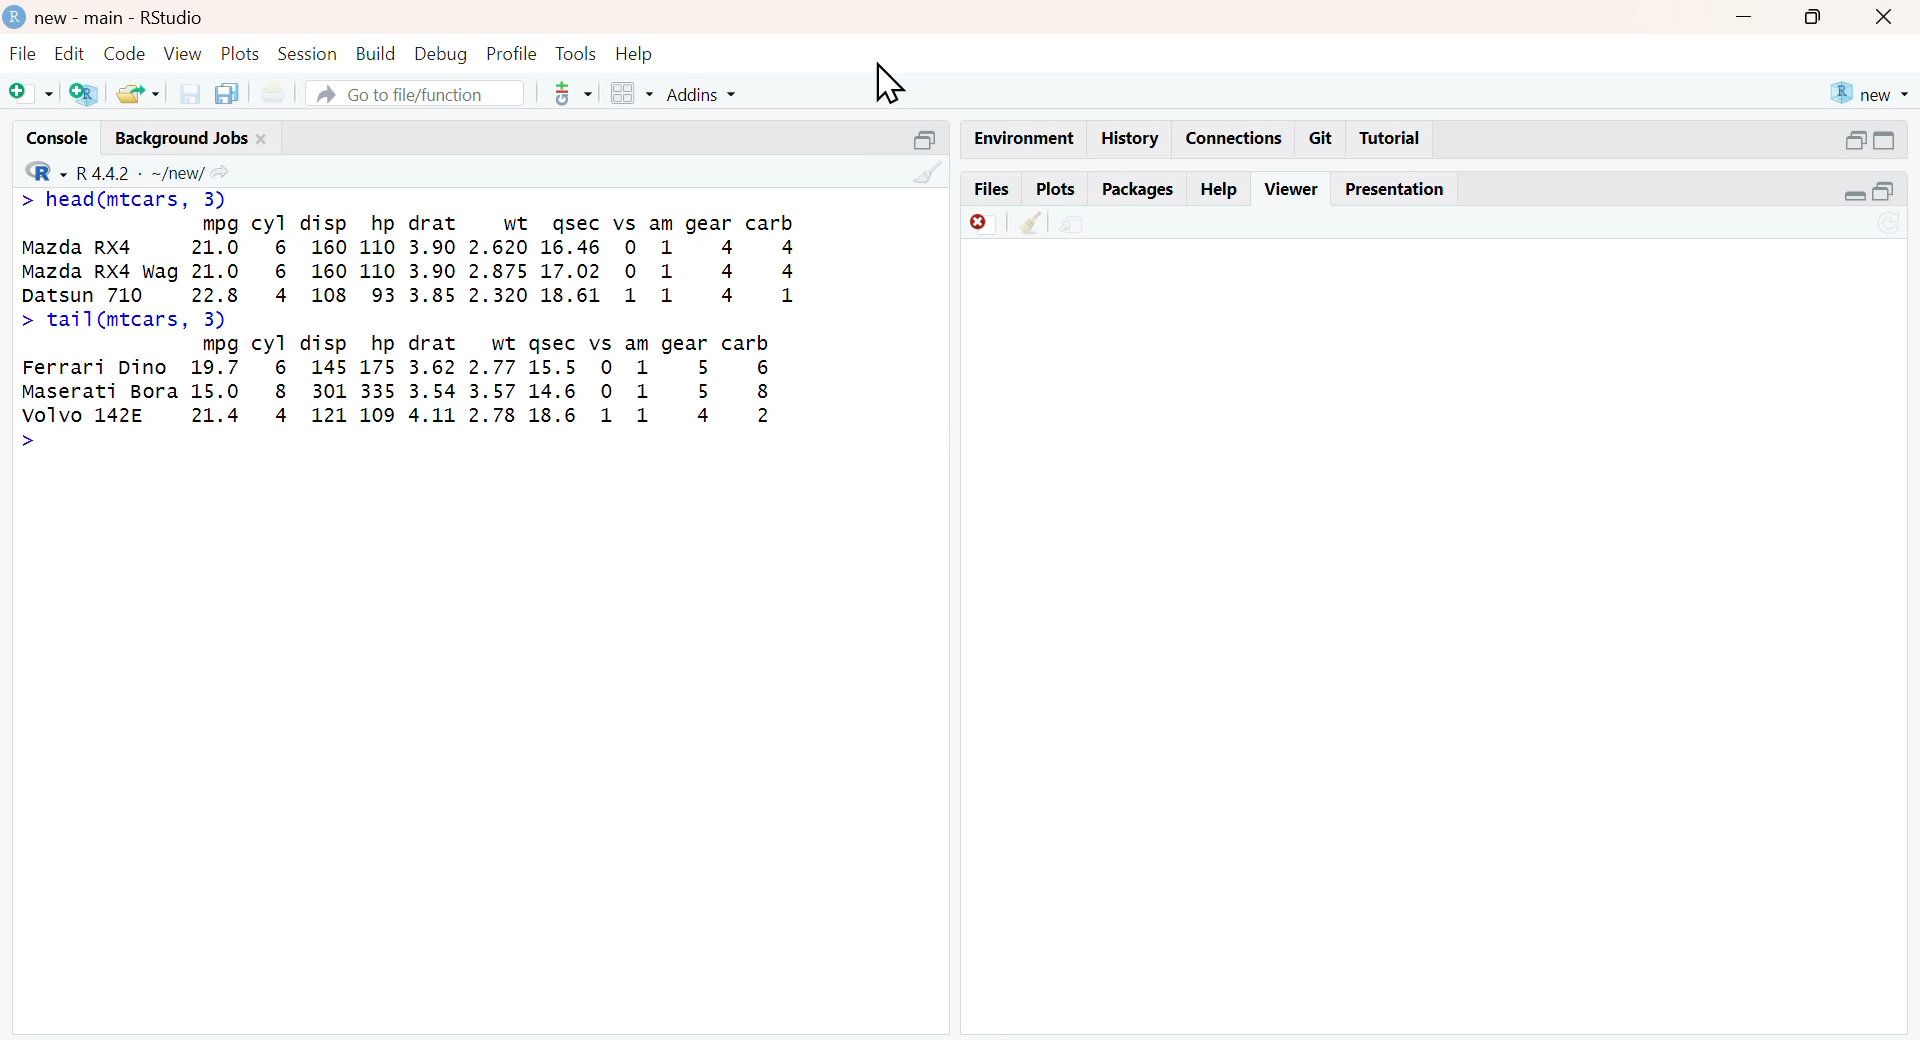 The height and width of the screenshot is (1040, 1920). I want to click on Background Jobs, so click(209, 134).